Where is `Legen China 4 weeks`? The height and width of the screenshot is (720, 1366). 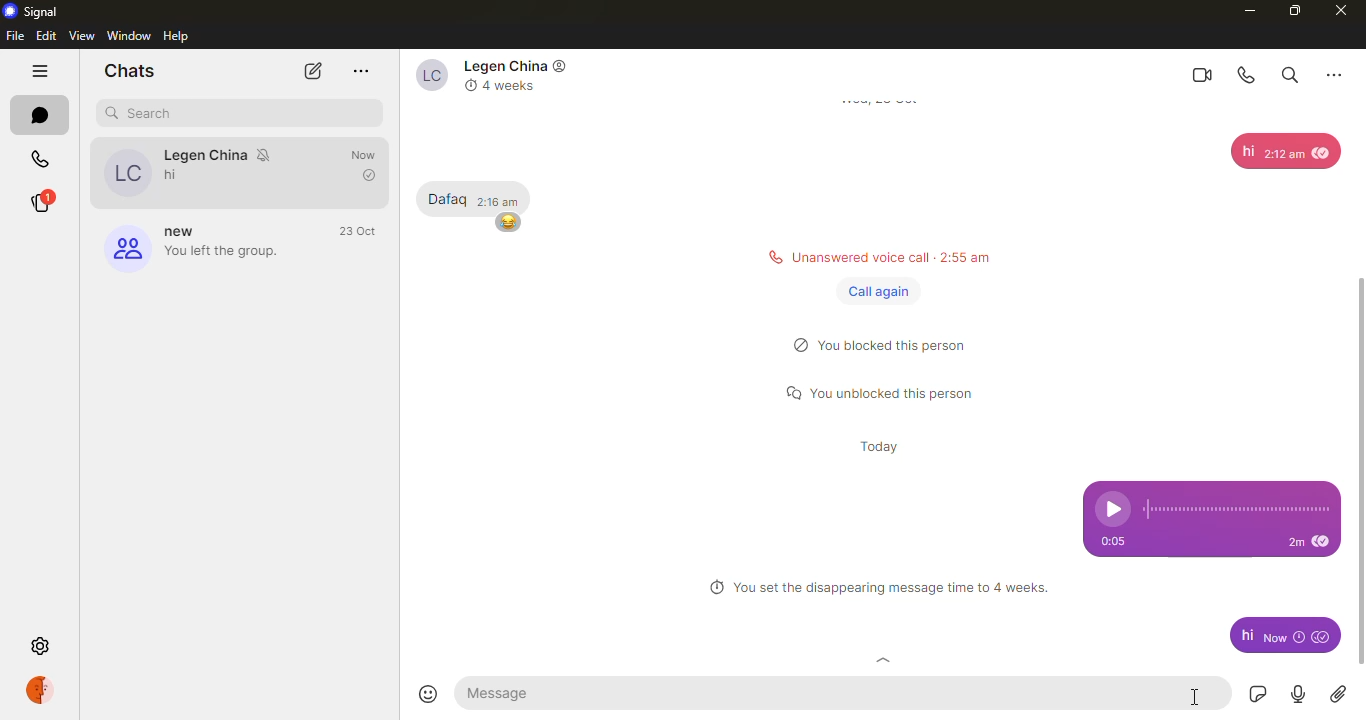
Legen China 4 weeks is located at coordinates (497, 76).